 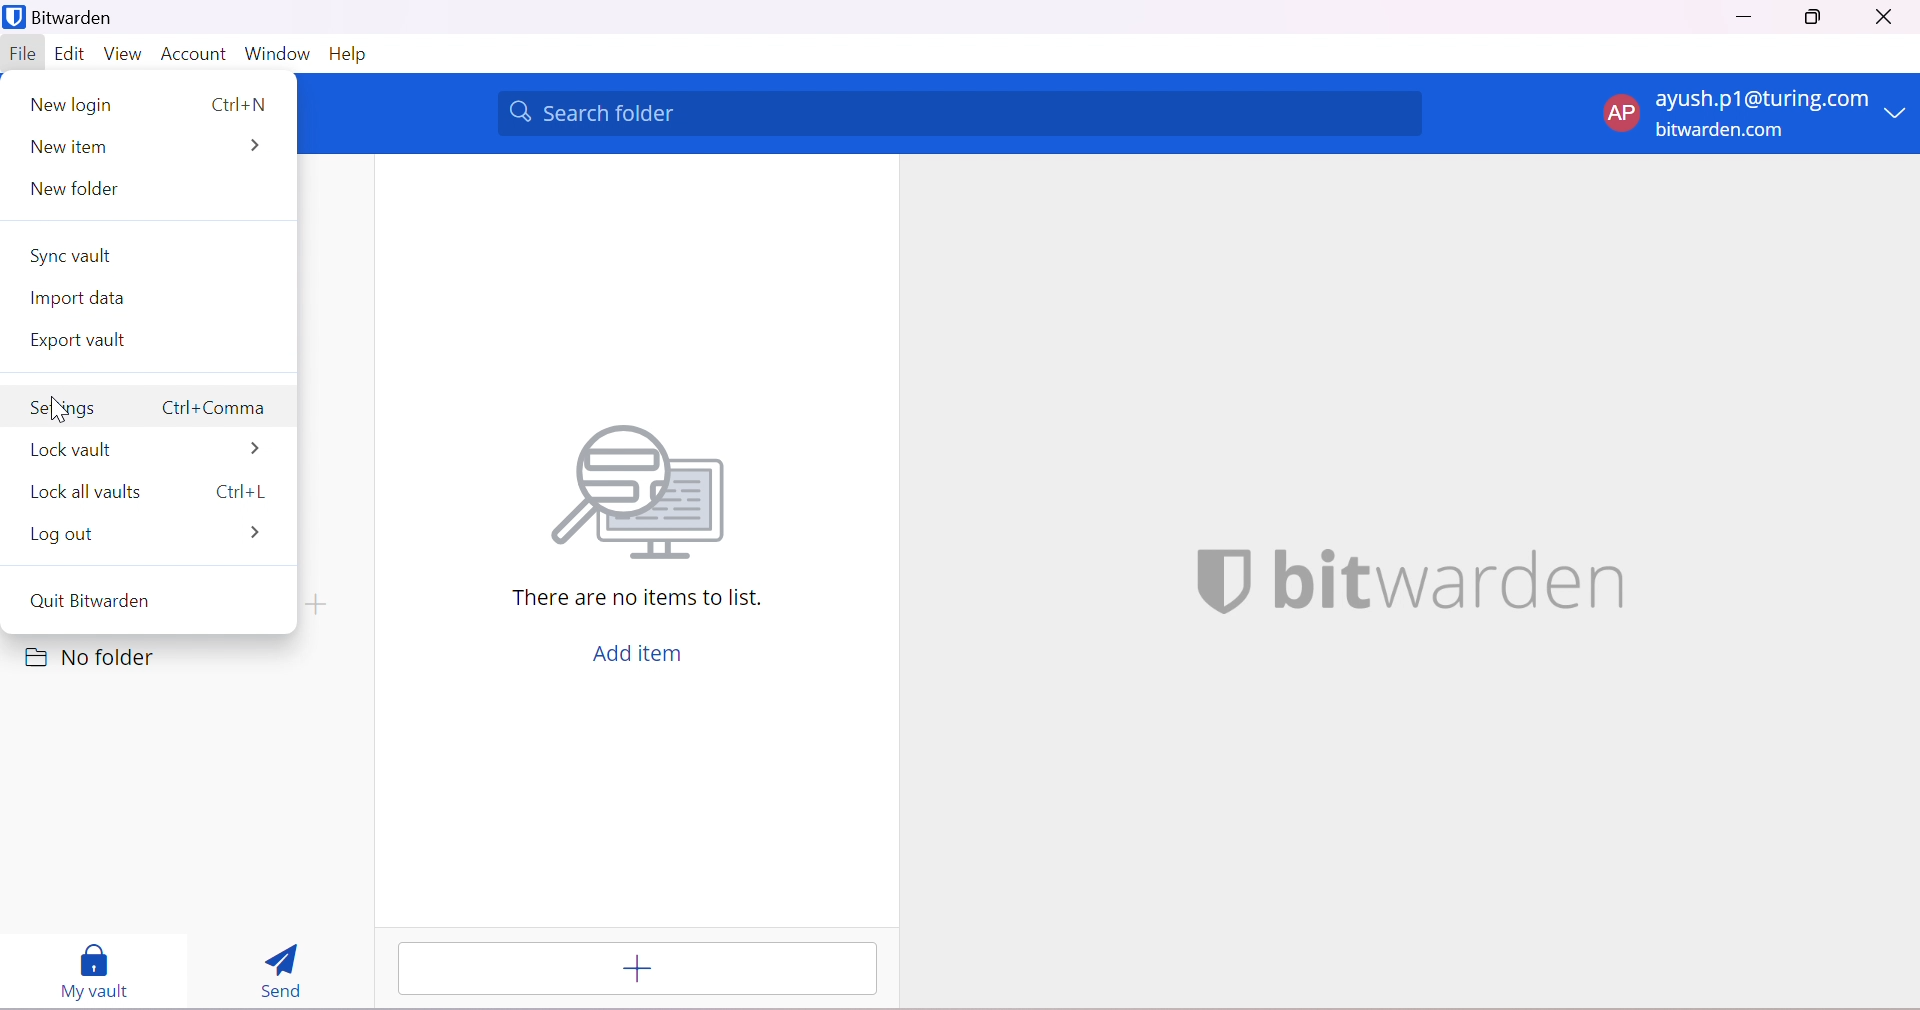 I want to click on Settings, so click(x=64, y=411).